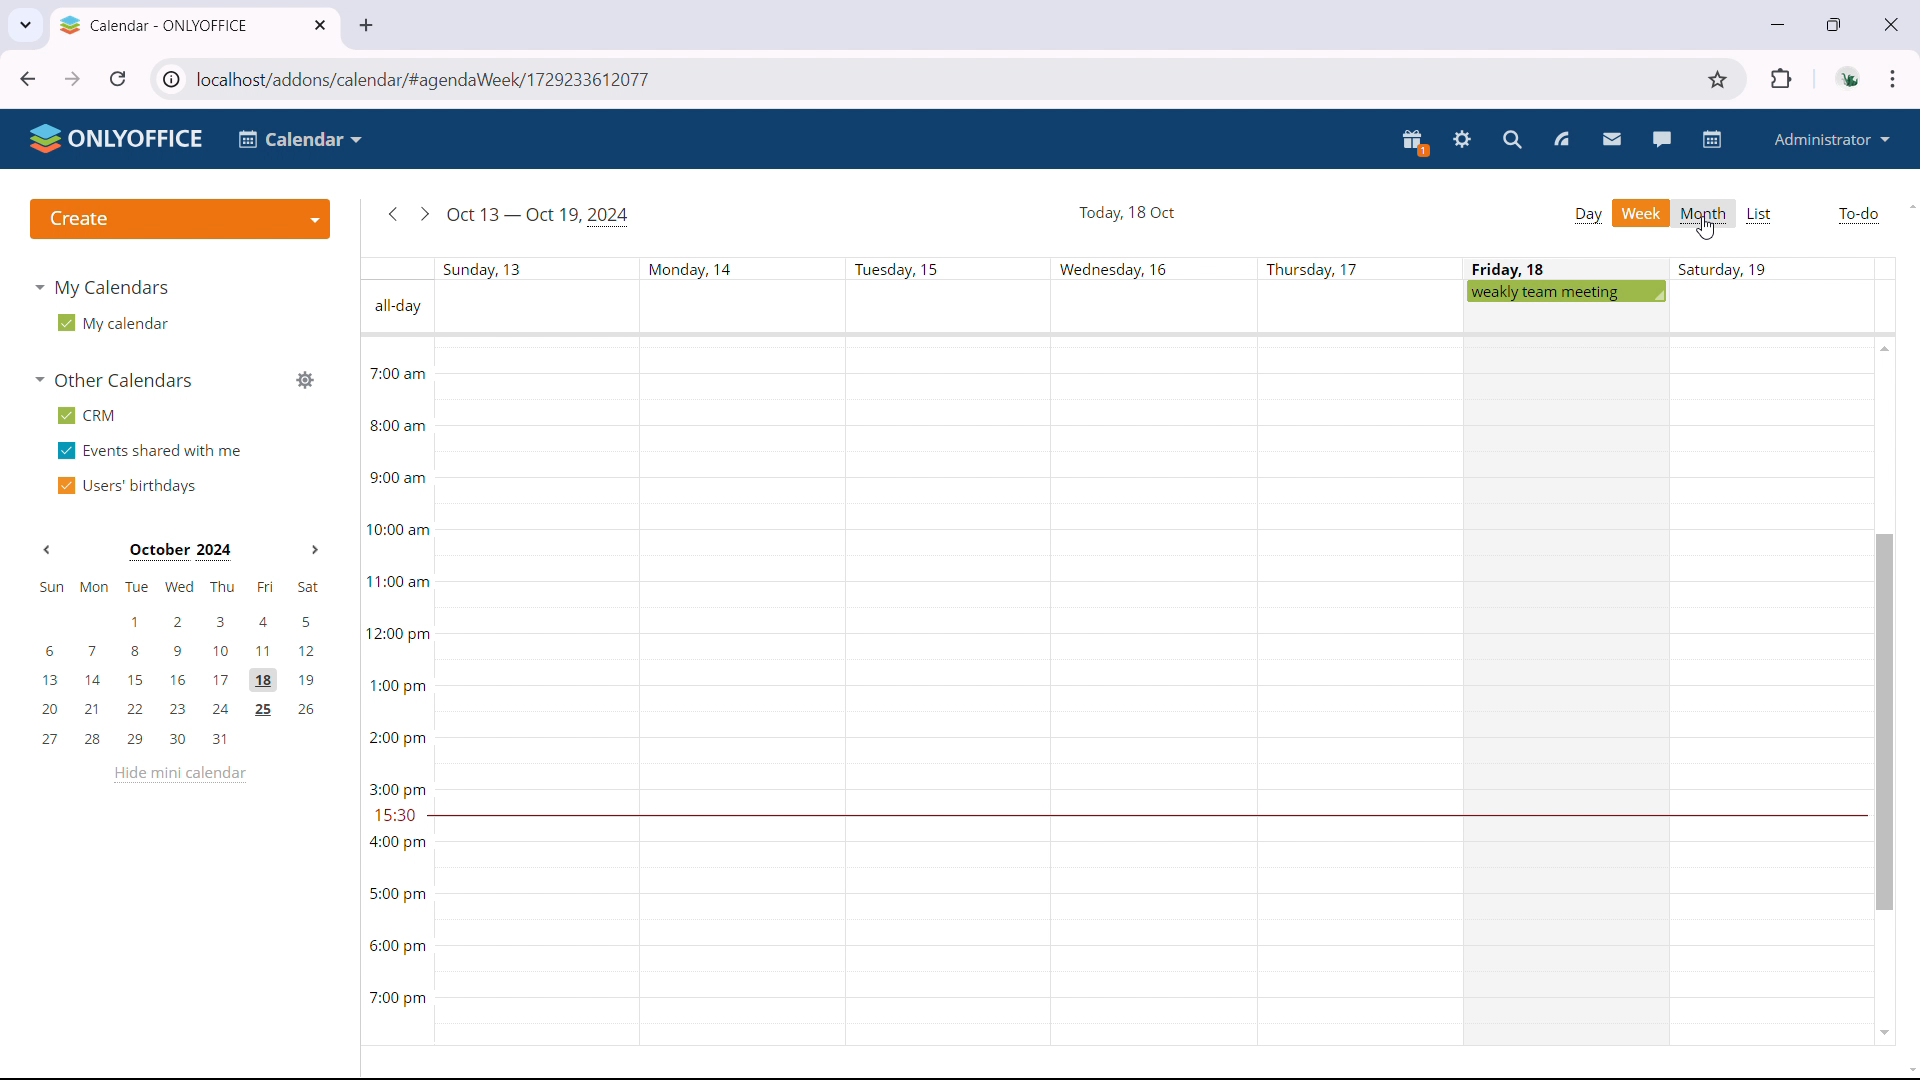  What do you see at coordinates (1148, 694) in the screenshot?
I see `Schedule for Wednesday` at bounding box center [1148, 694].